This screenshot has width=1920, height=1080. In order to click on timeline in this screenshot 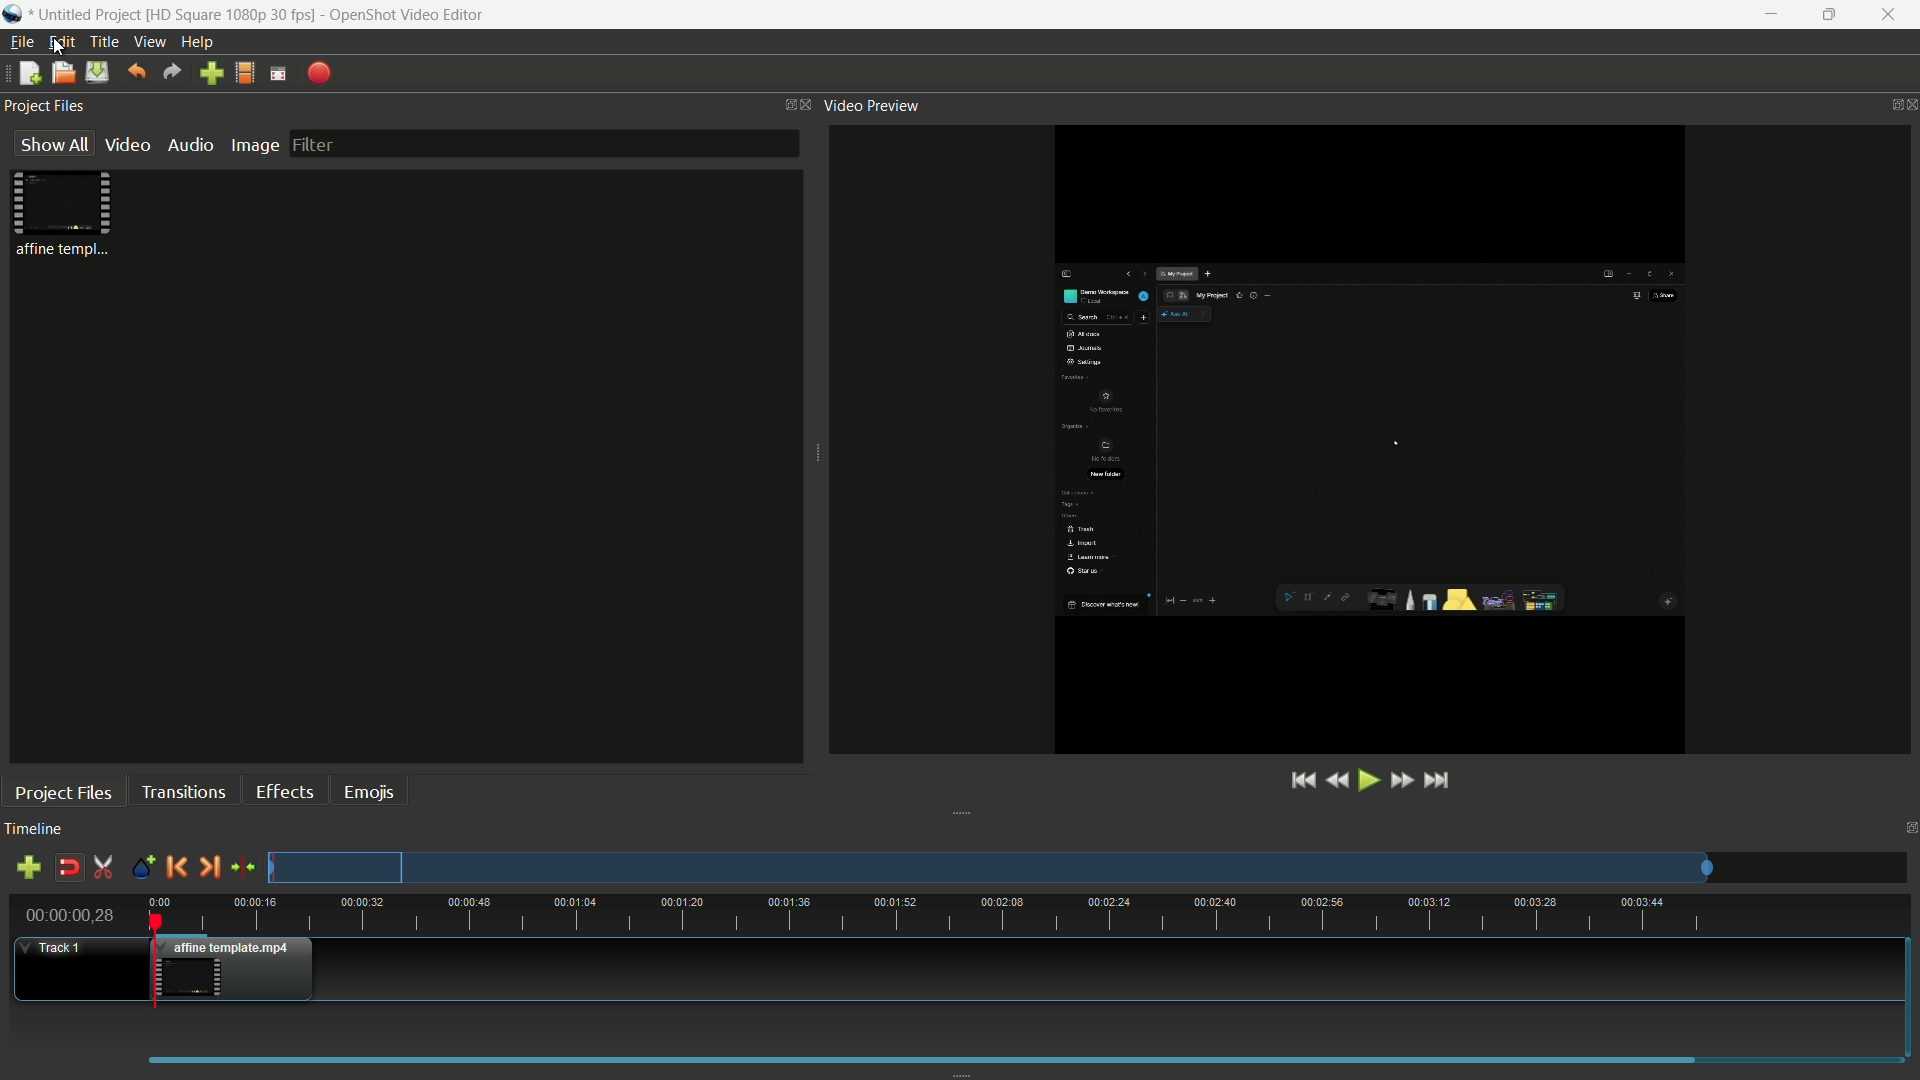, I will do `click(34, 830)`.